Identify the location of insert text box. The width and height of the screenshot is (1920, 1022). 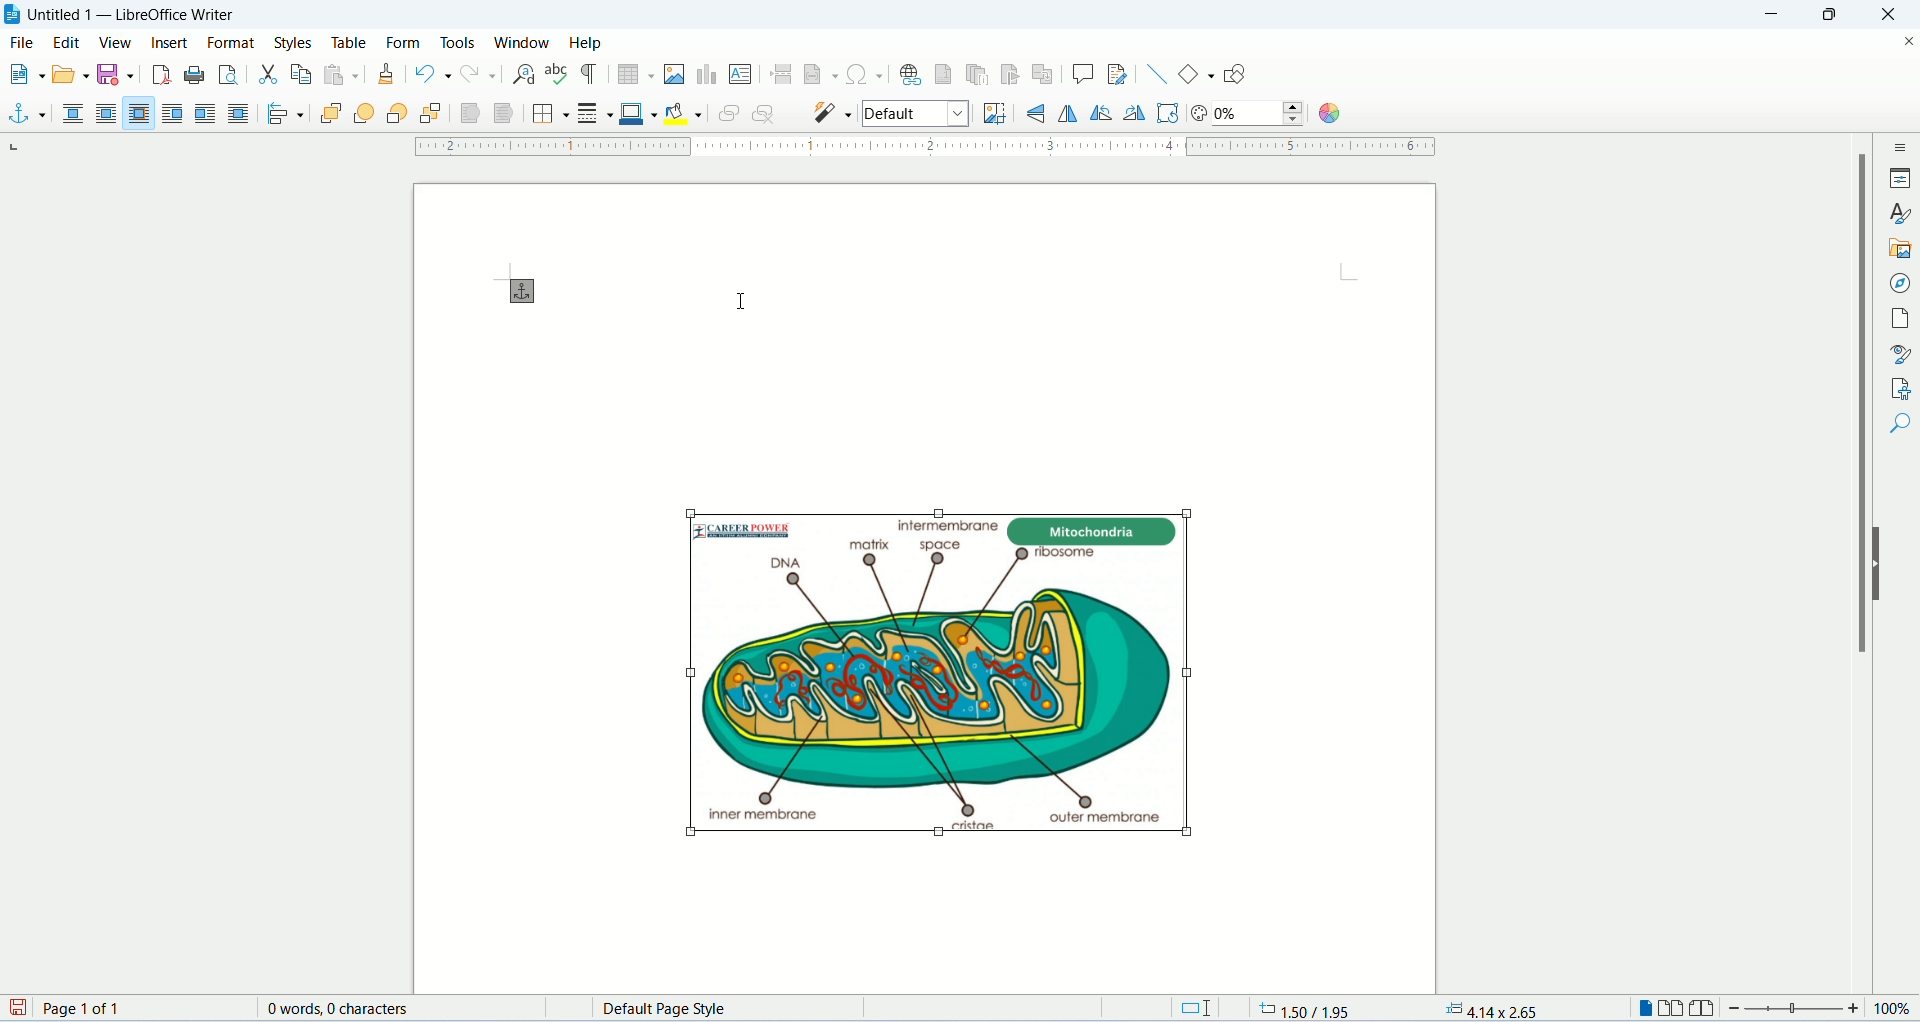
(740, 73).